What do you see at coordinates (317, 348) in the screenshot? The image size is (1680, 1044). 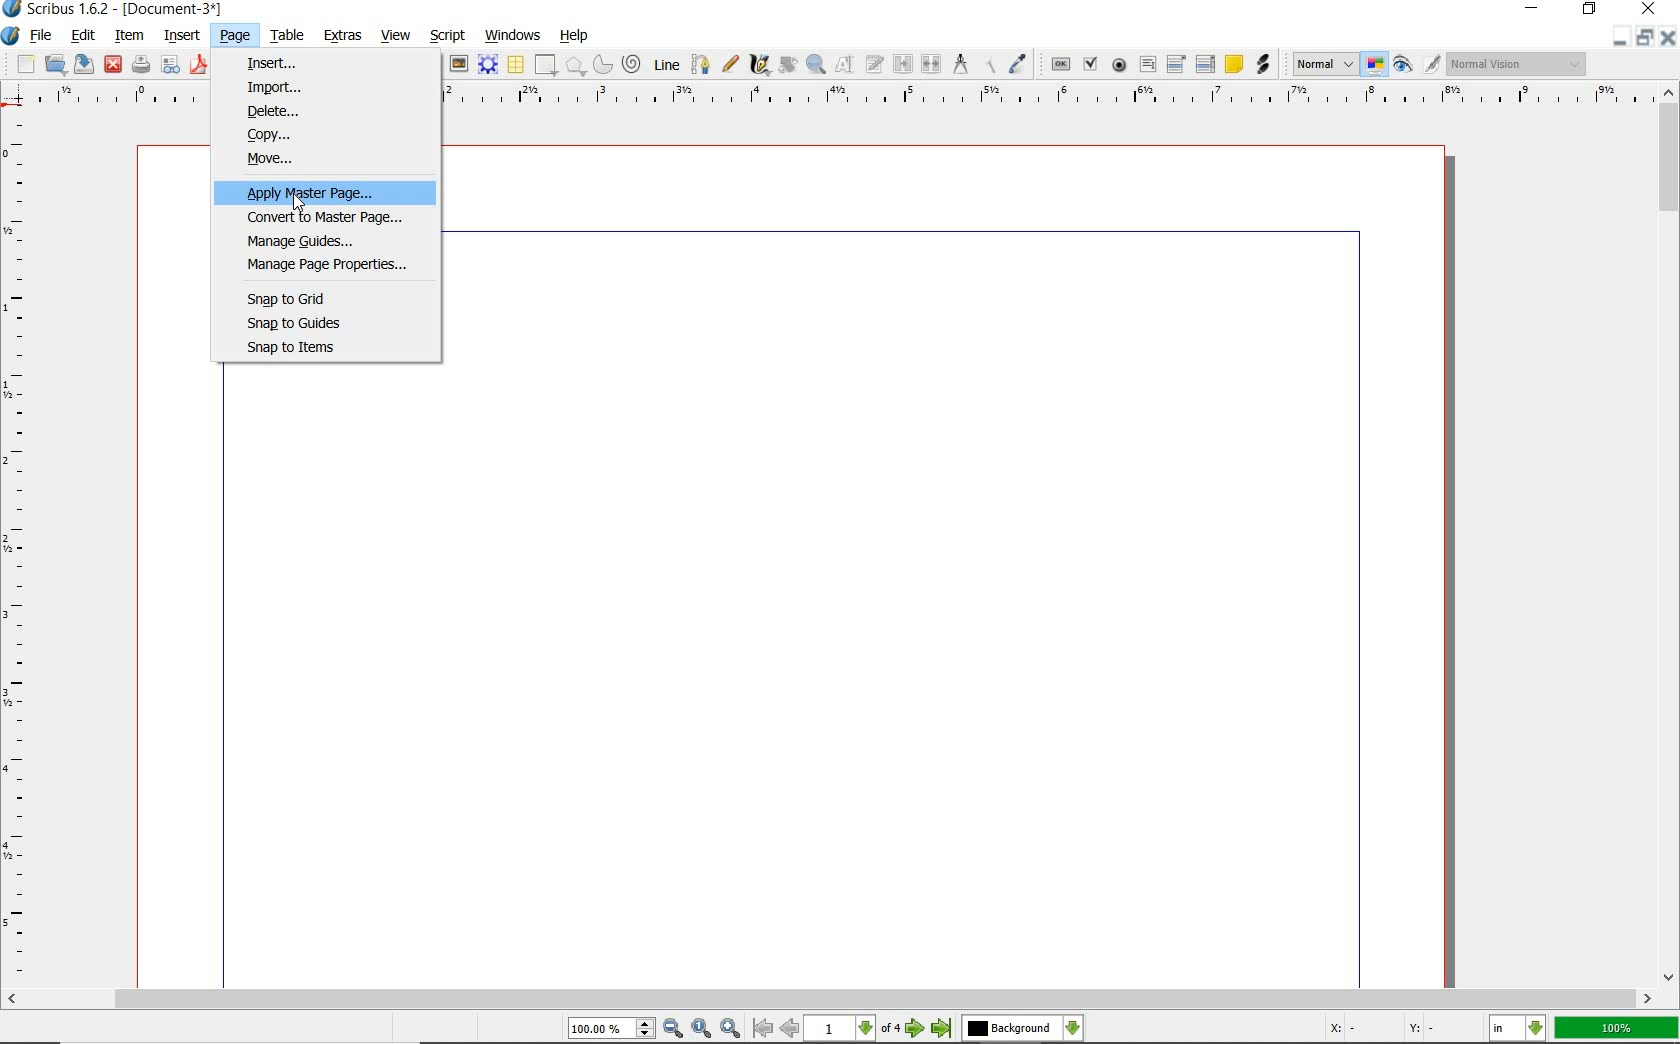 I see `snap to items` at bounding box center [317, 348].